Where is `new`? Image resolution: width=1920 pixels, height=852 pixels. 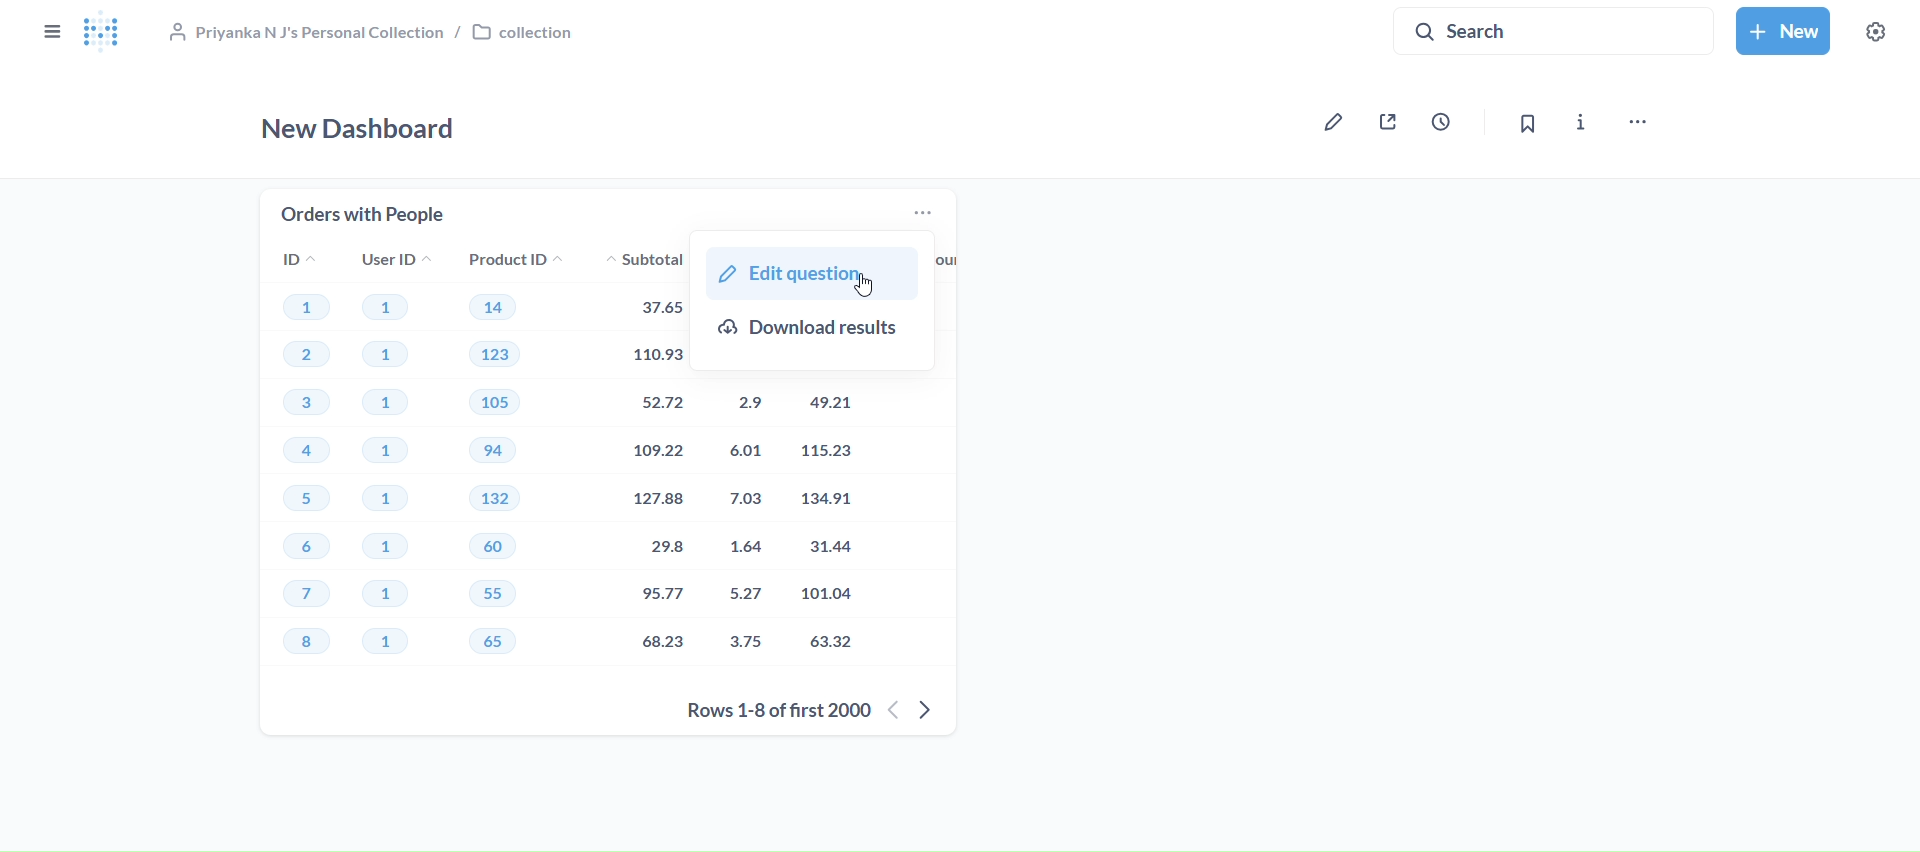
new is located at coordinates (1785, 32).